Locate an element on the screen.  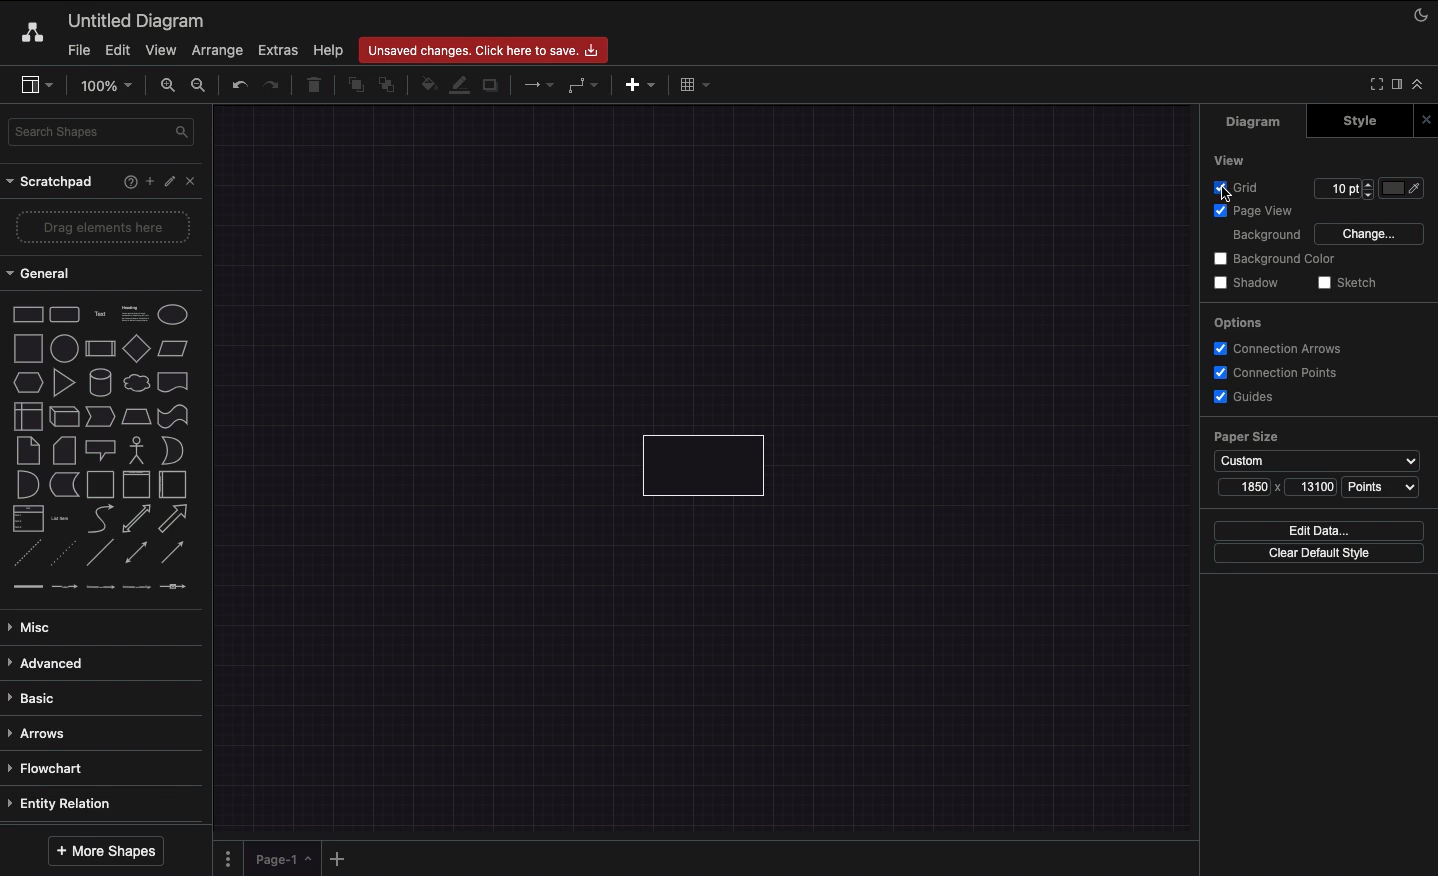
Sidebar is located at coordinates (36, 85).